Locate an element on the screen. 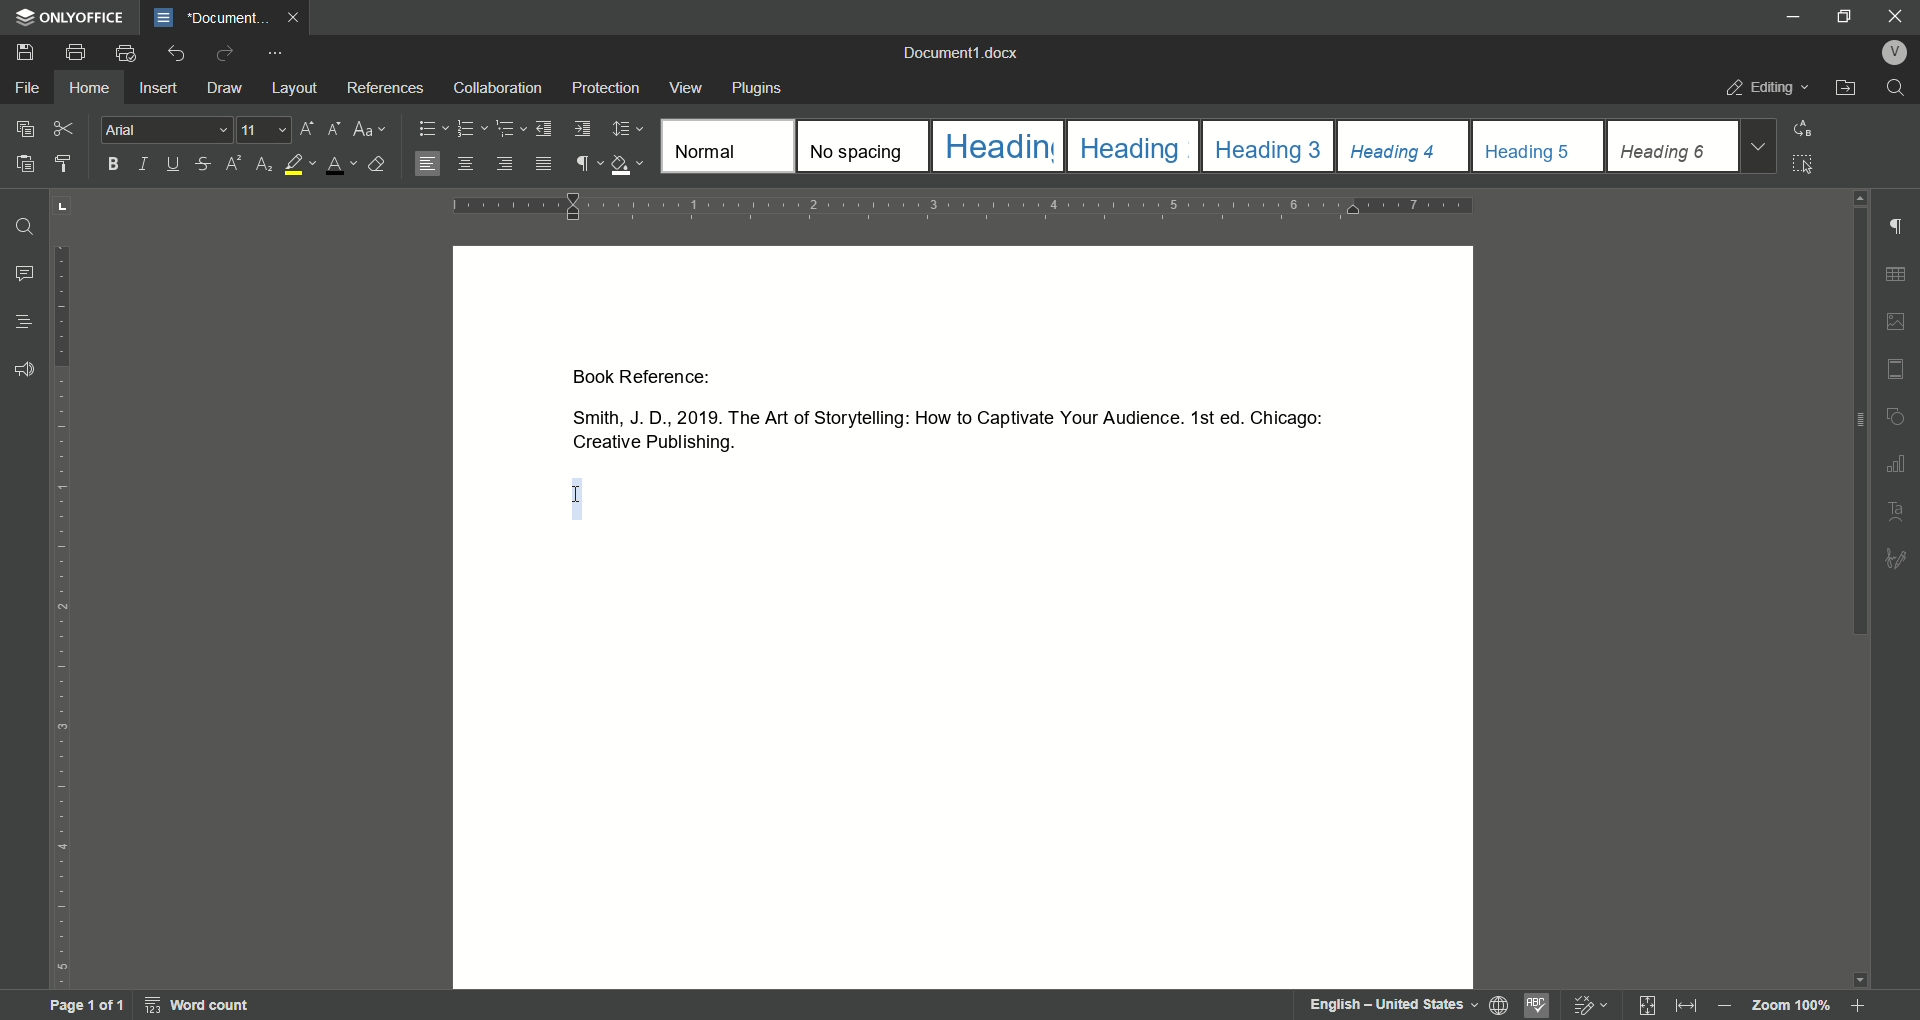  font color is located at coordinates (341, 166).